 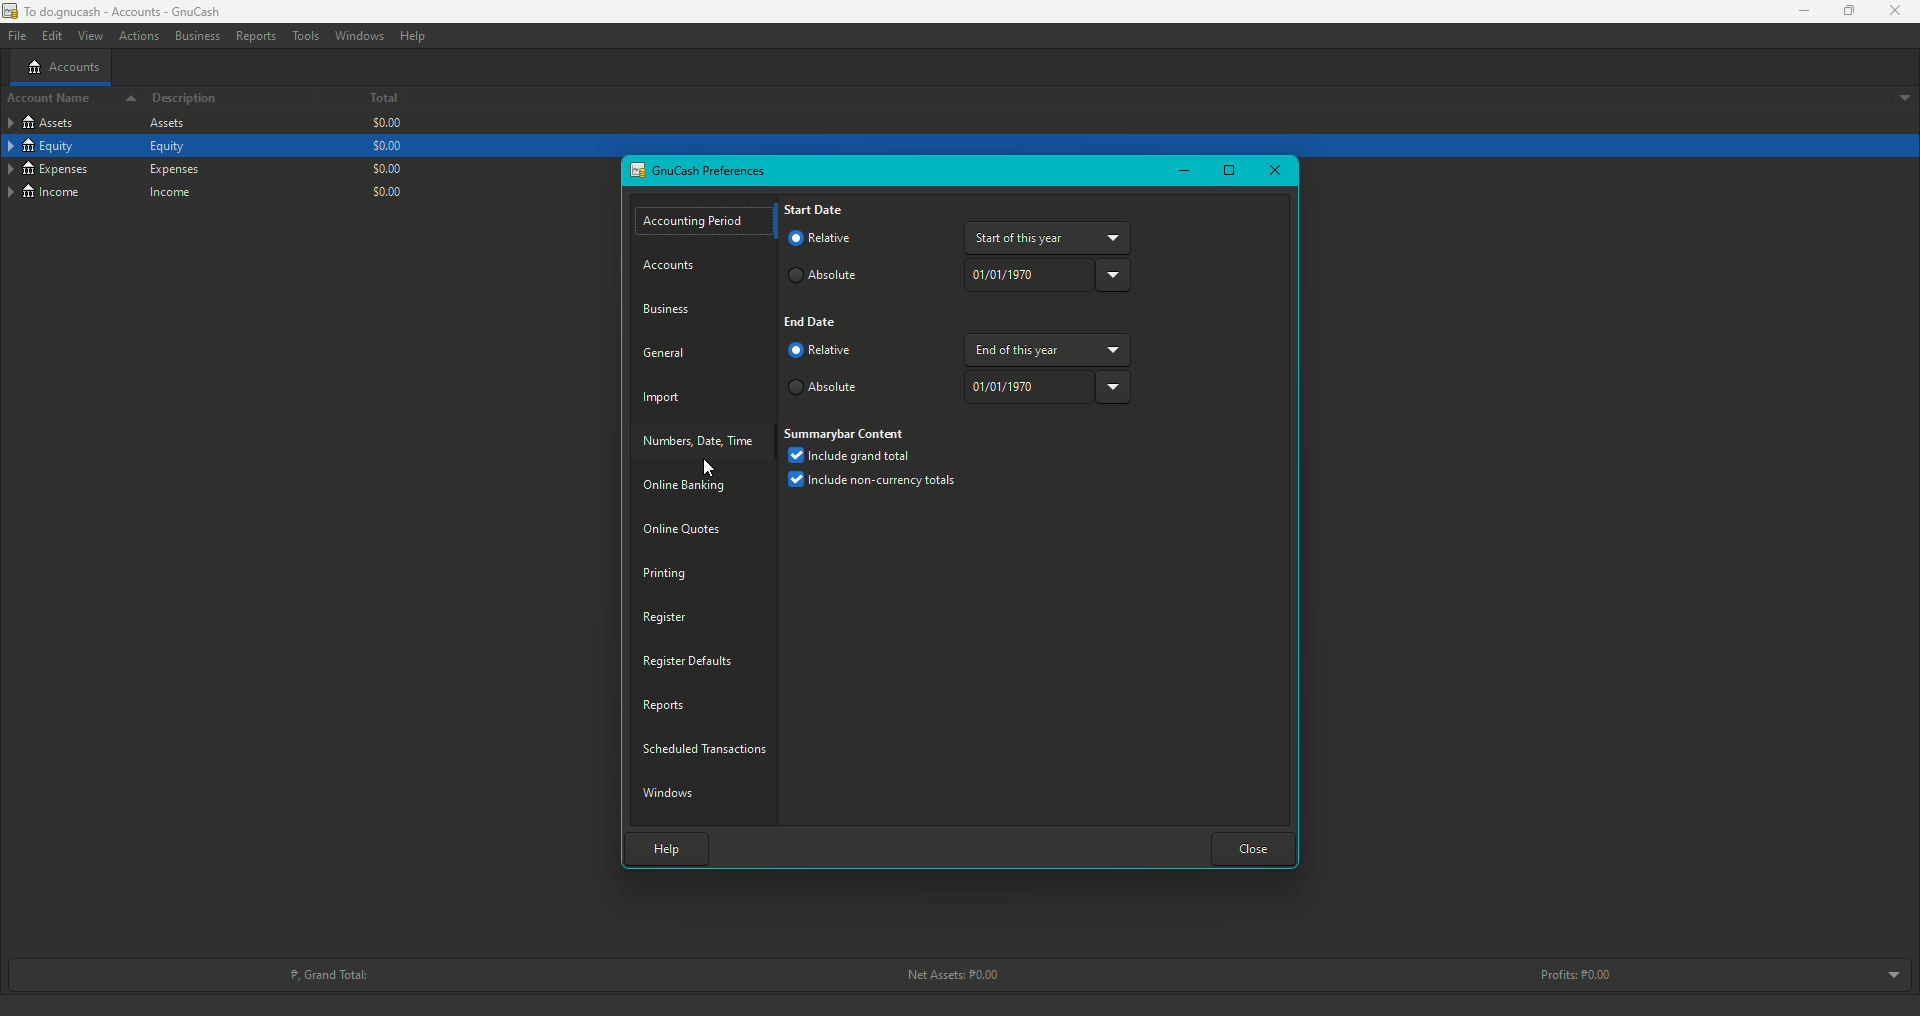 What do you see at coordinates (665, 704) in the screenshot?
I see `Report` at bounding box center [665, 704].